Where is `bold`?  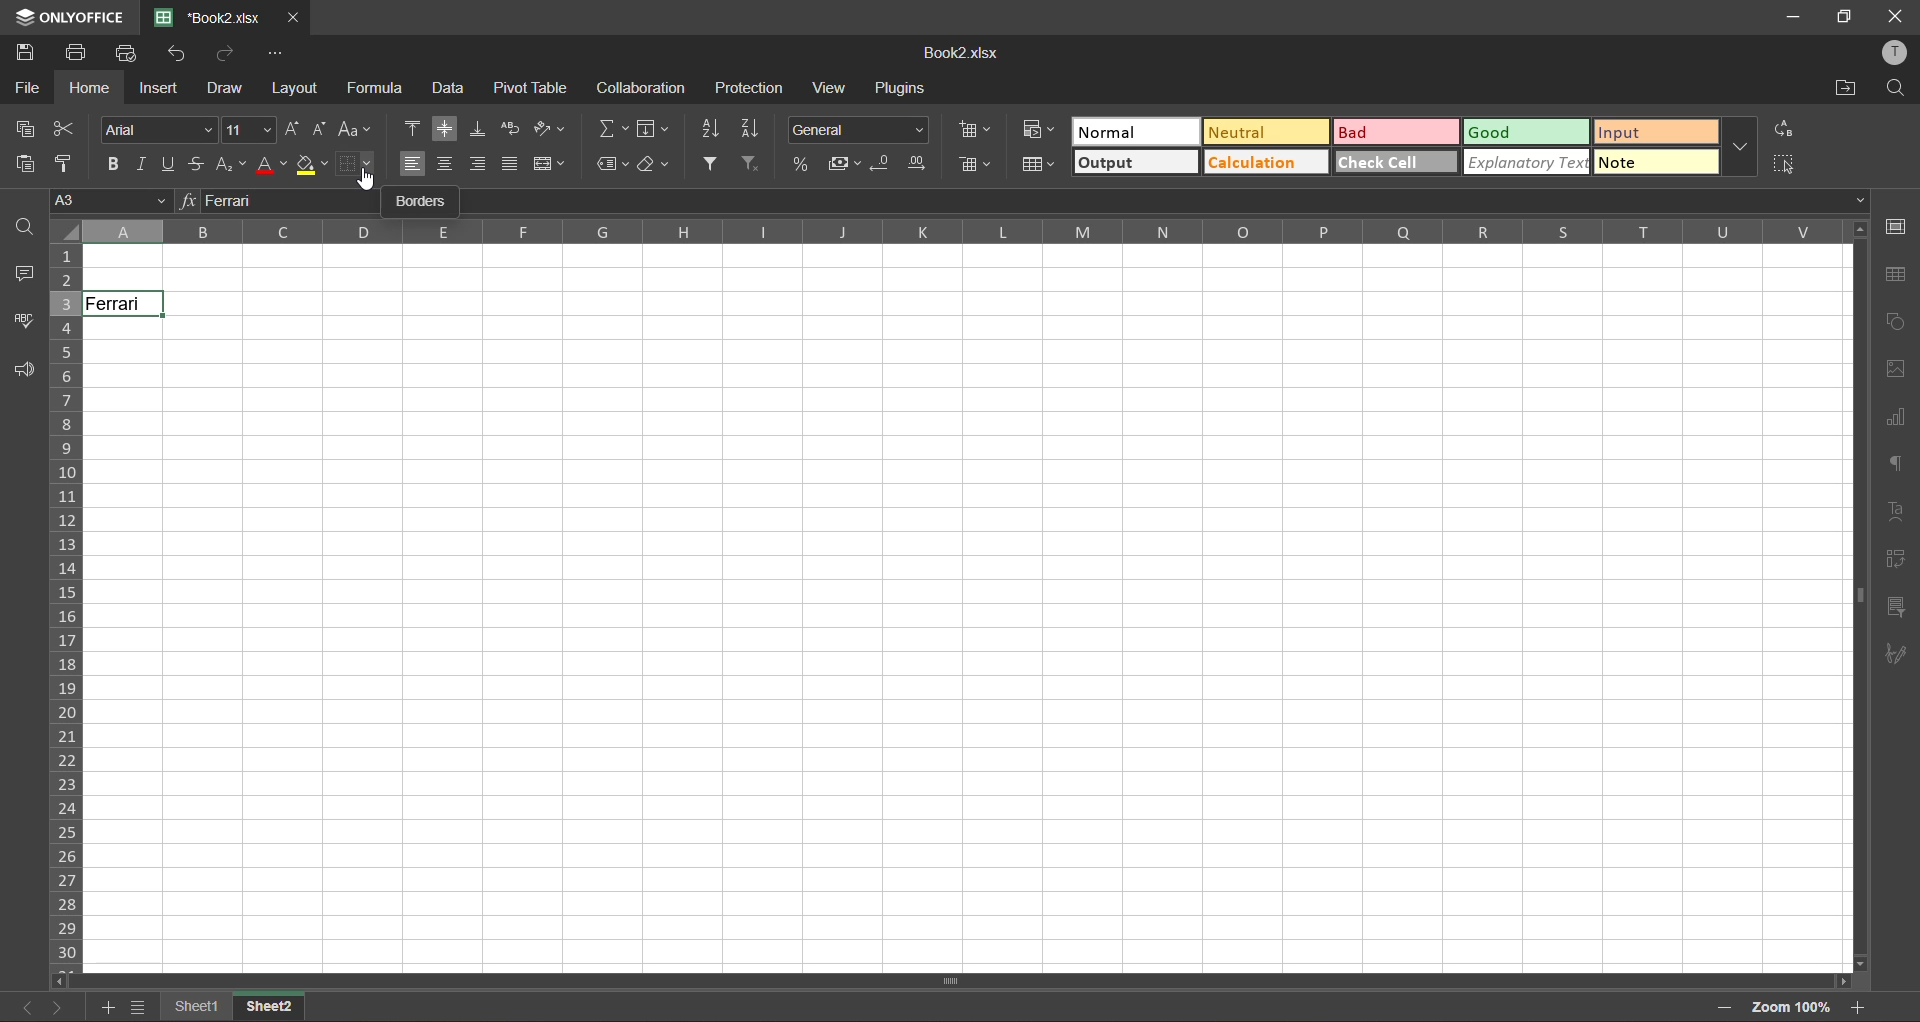 bold is located at coordinates (111, 165).